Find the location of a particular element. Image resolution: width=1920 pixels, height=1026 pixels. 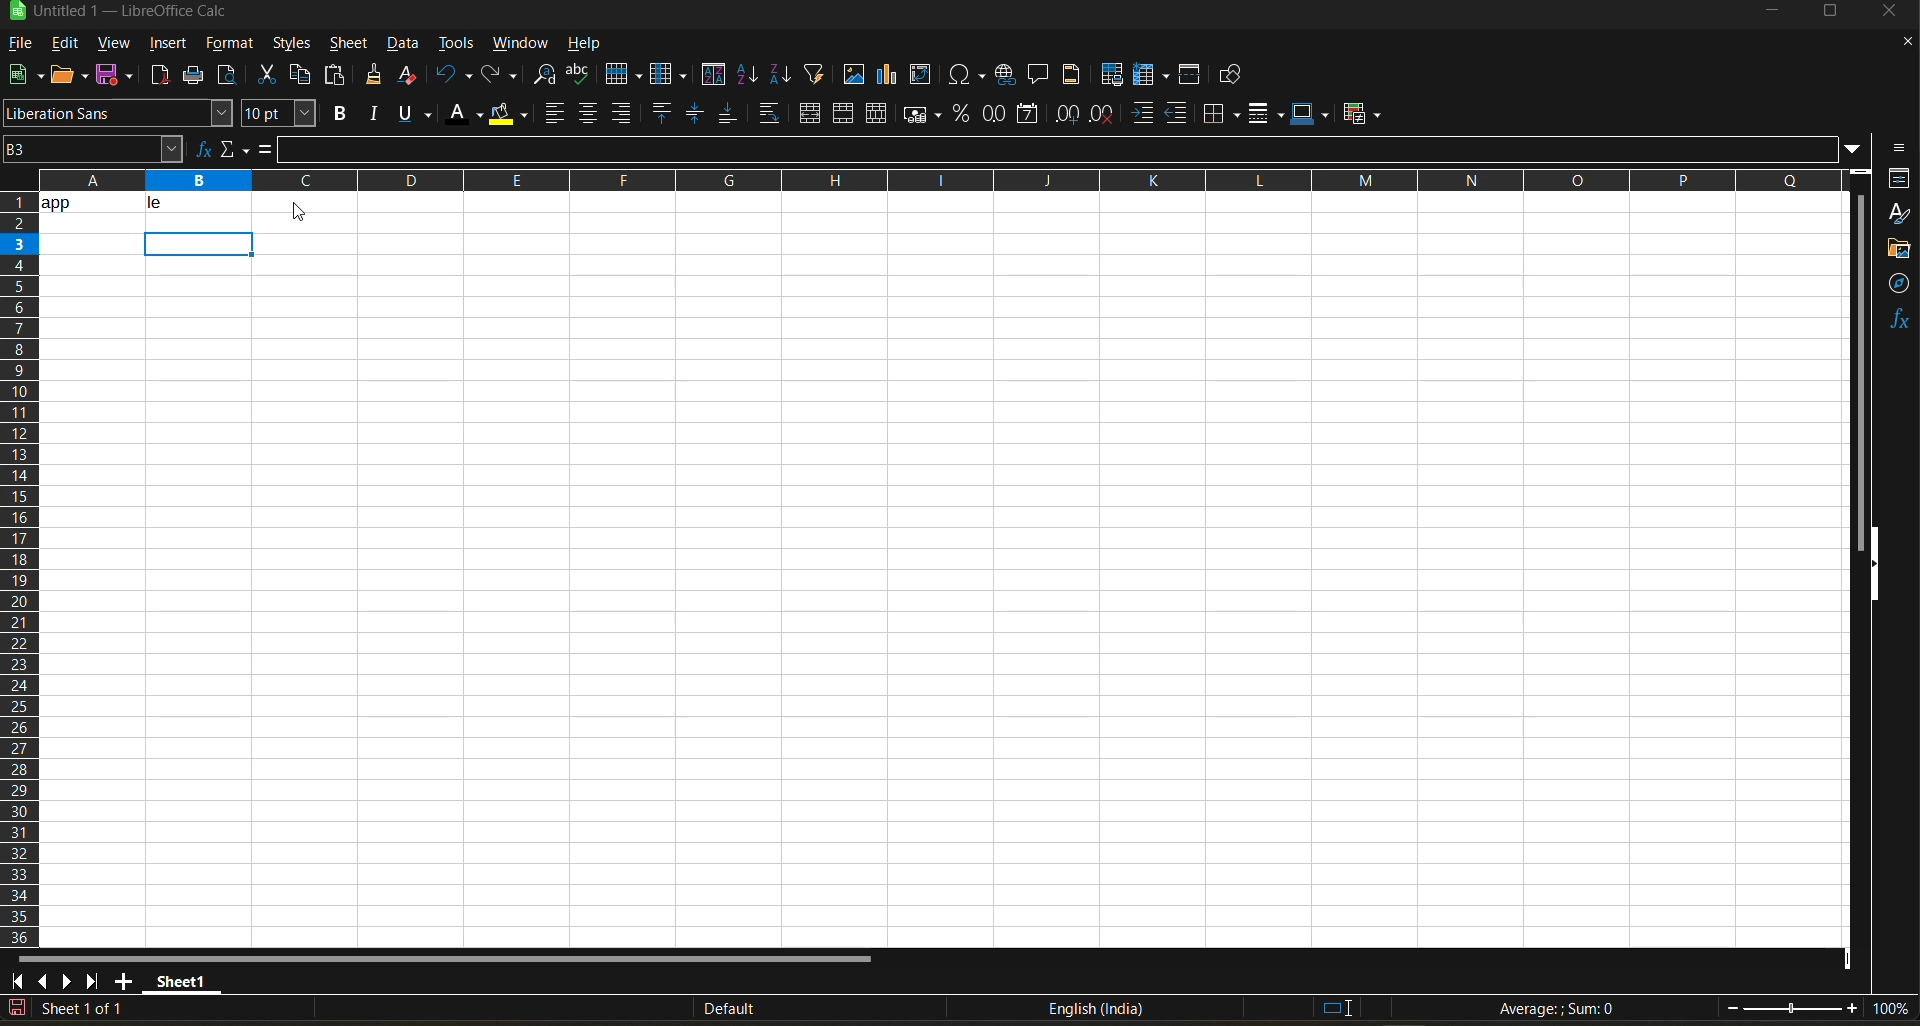

sheet is located at coordinates (343, 41).